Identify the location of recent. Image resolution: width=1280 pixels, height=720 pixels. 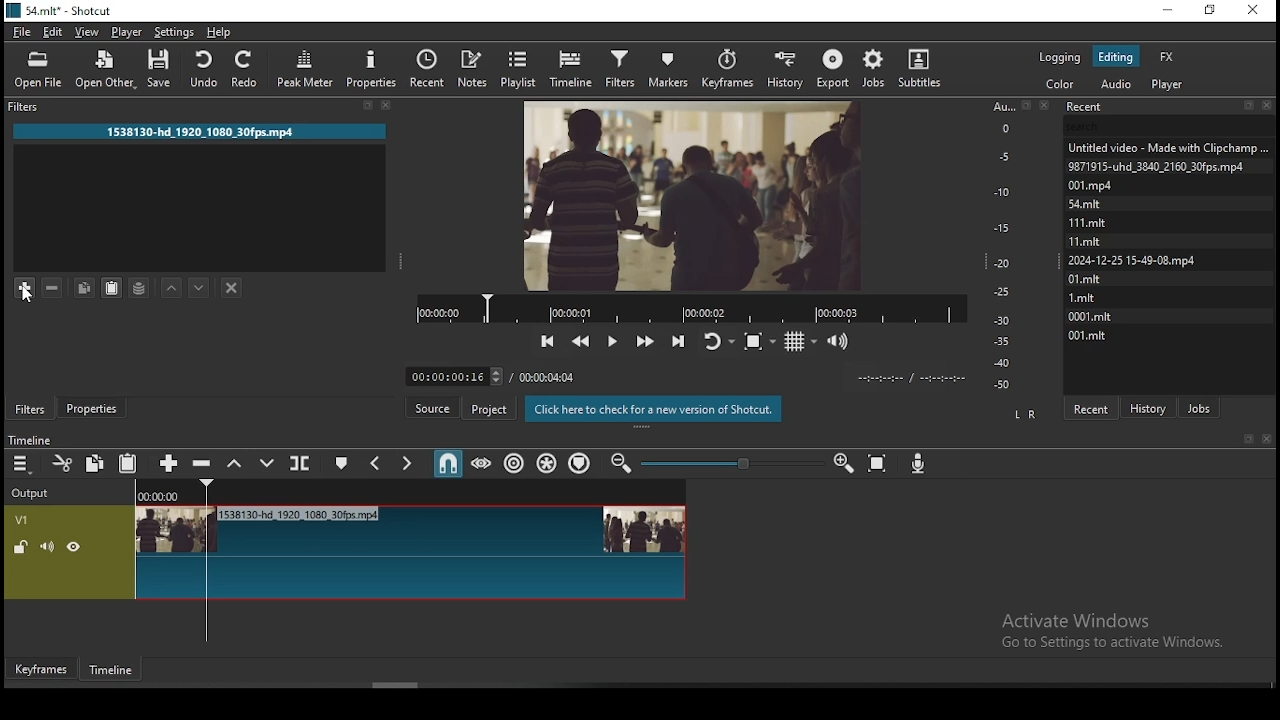
(1092, 407).